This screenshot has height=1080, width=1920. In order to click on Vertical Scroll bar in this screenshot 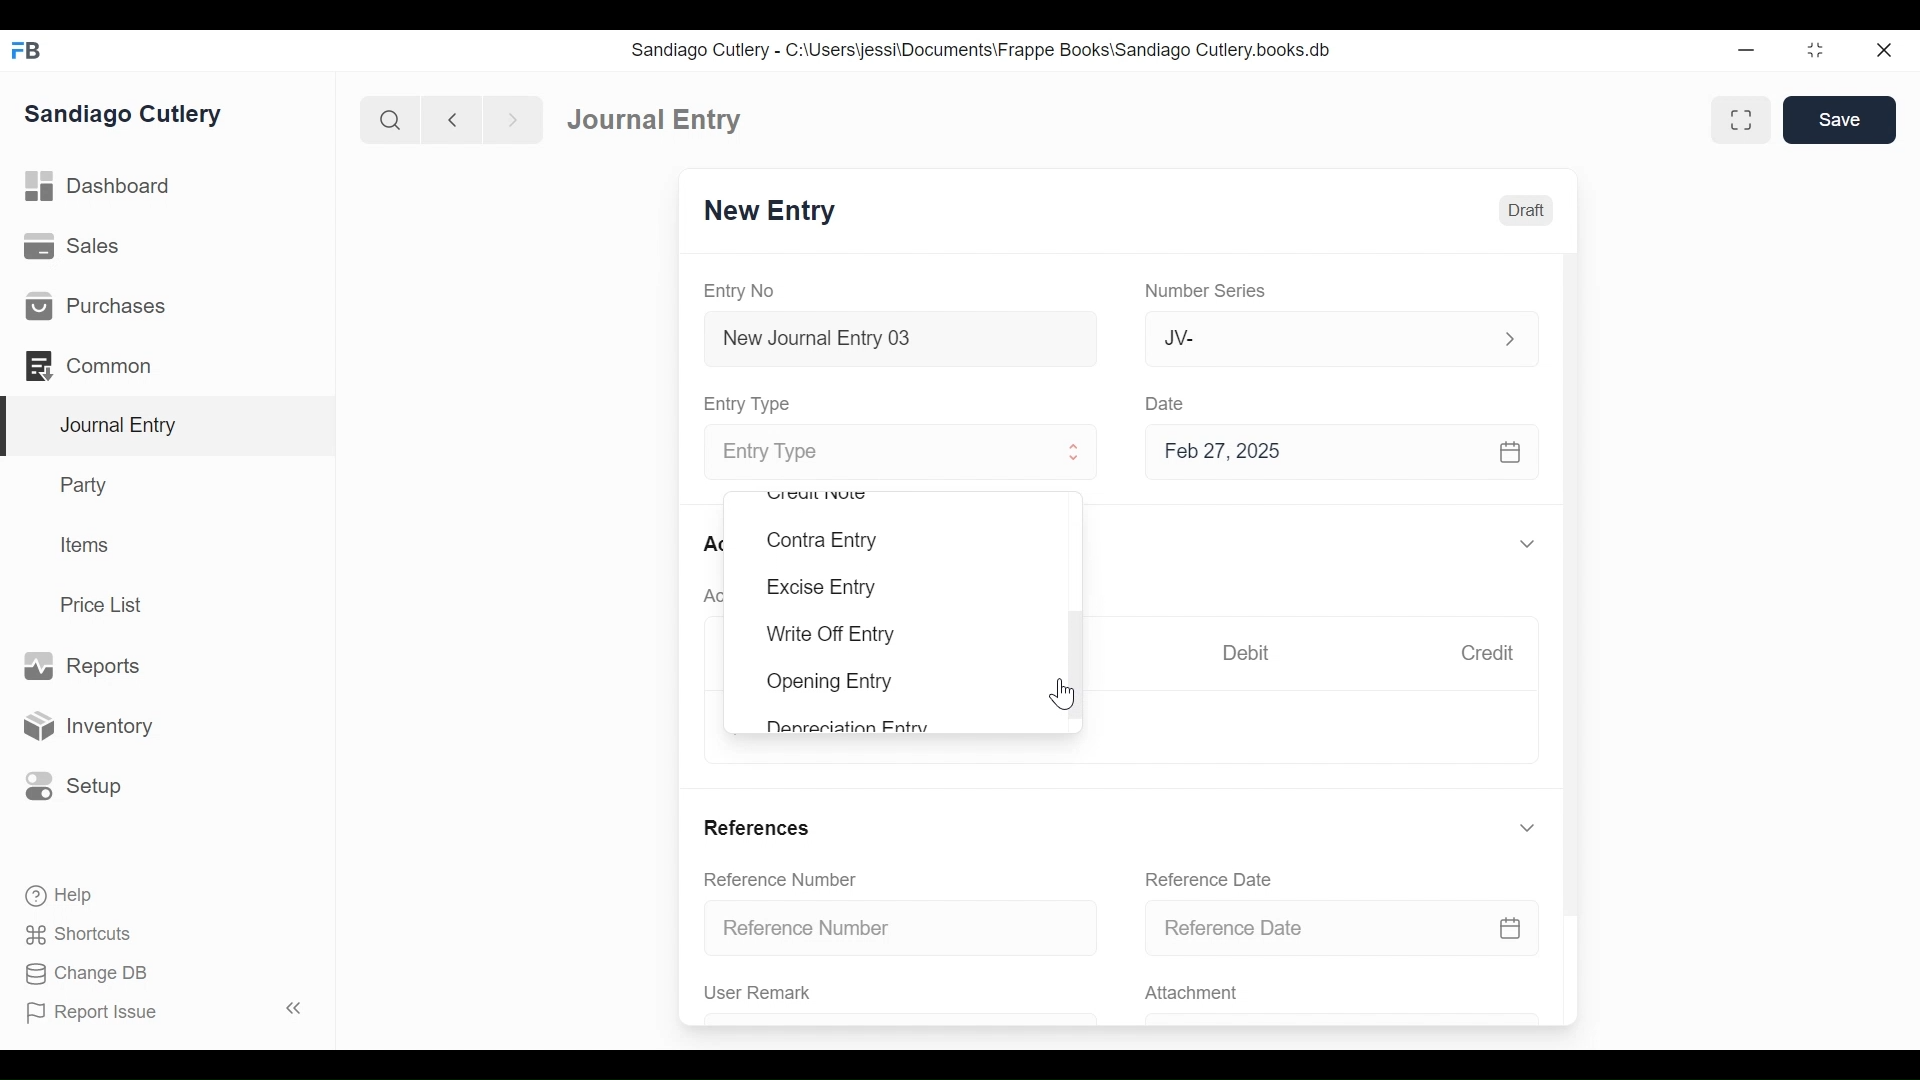, I will do `click(1575, 568)`.